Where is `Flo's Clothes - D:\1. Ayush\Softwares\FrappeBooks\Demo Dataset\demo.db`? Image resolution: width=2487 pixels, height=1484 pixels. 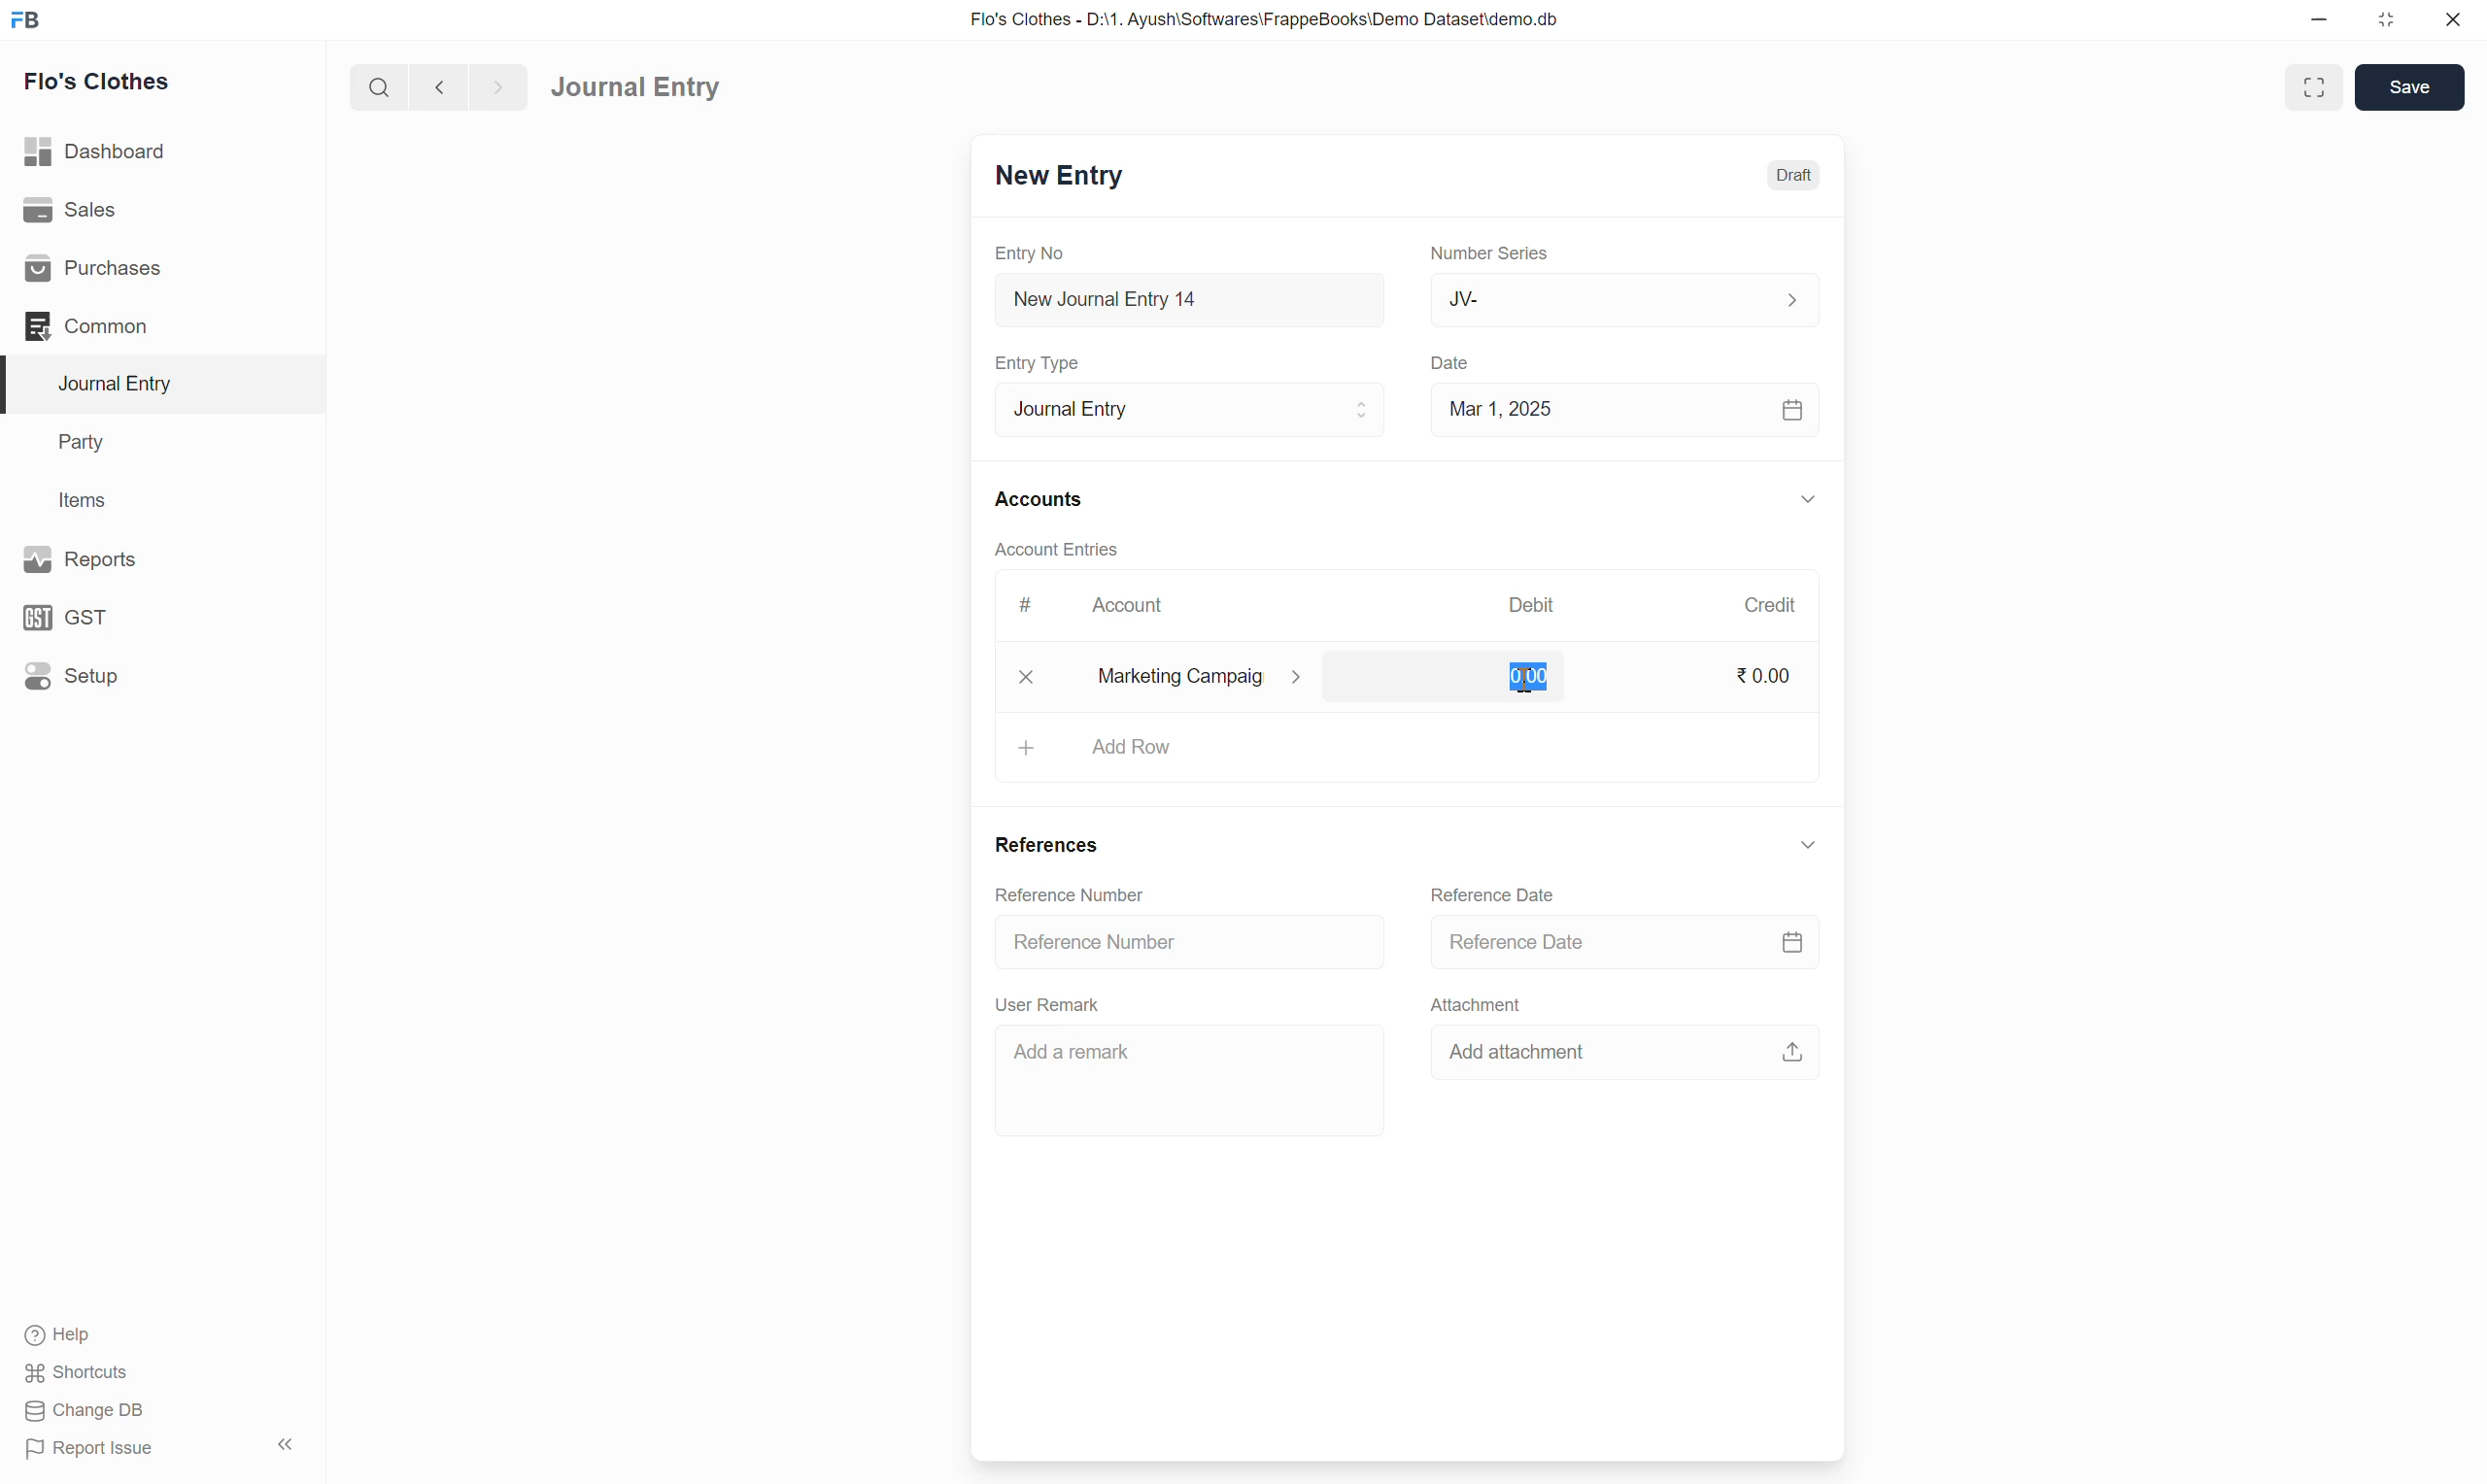
Flo's Clothes - D:\1. Ayush\Softwares\FrappeBooks\Demo Dataset\demo.db is located at coordinates (1270, 18).